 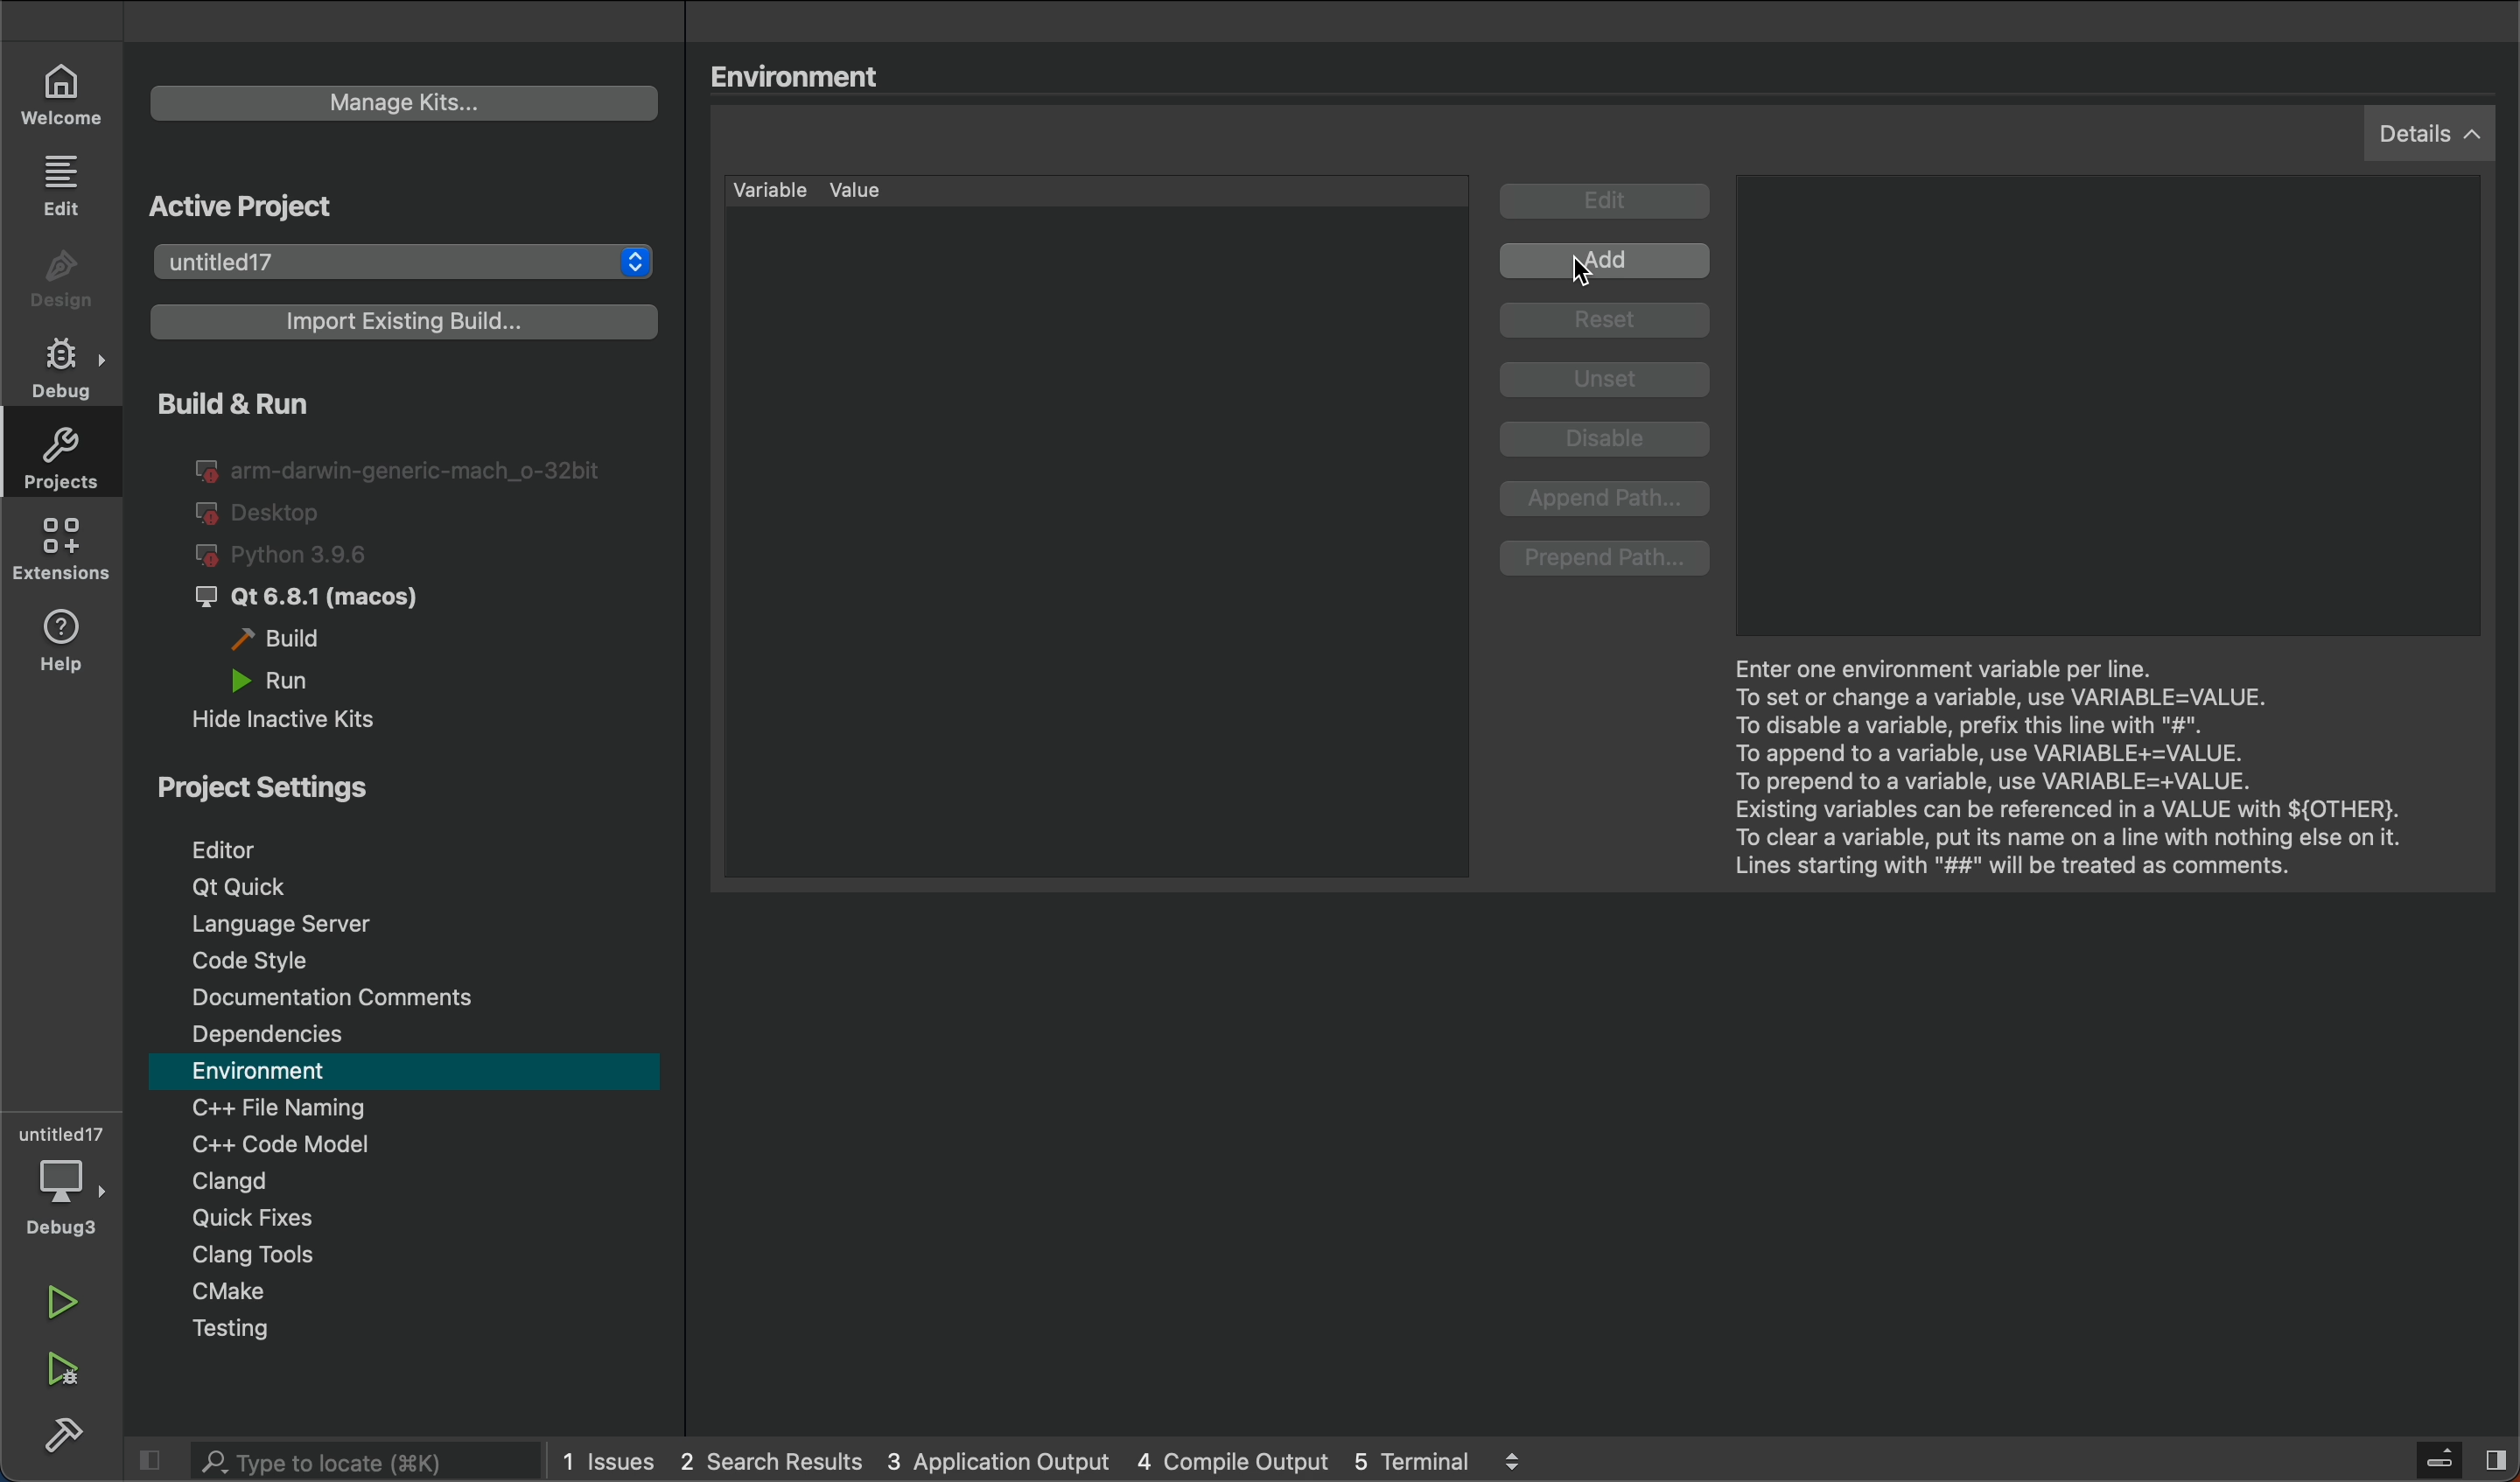 I want to click on python 3.96, so click(x=308, y=556).